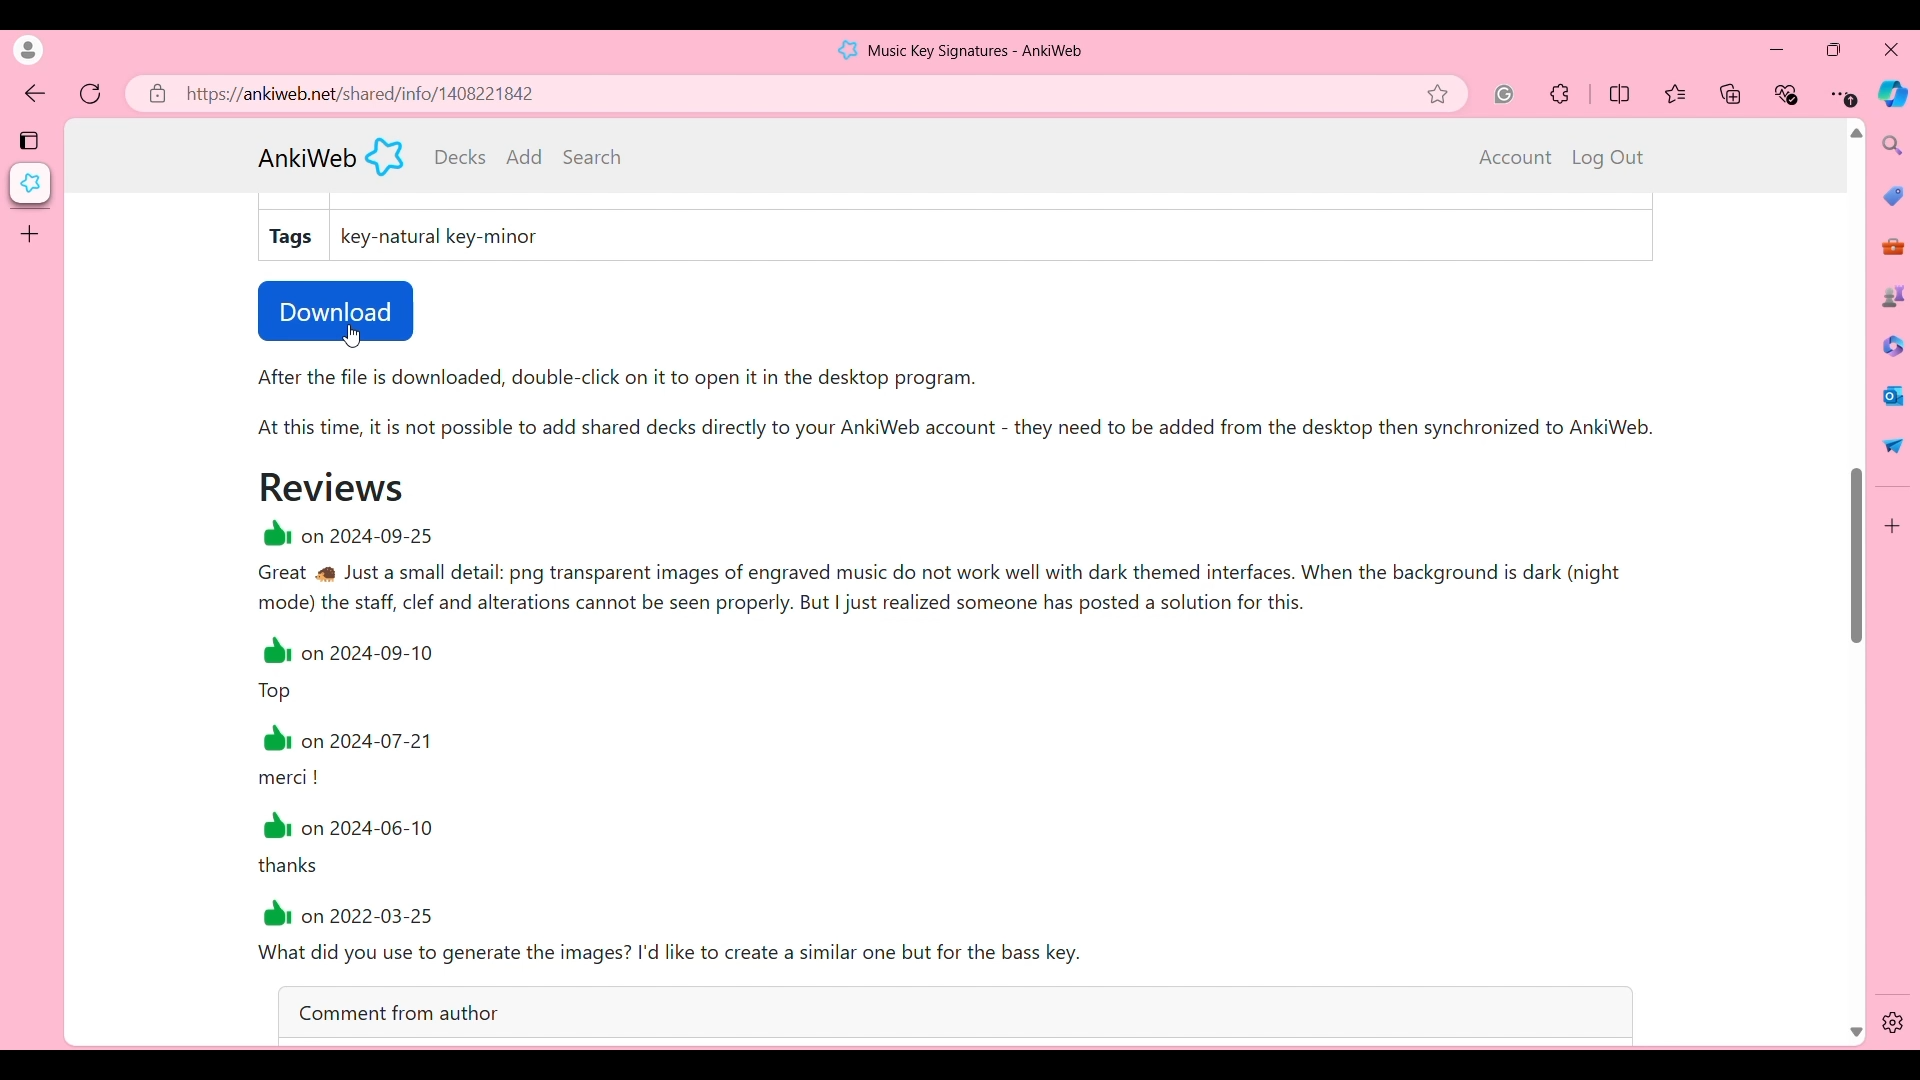 This screenshot has width=1920, height=1080. Describe the element at coordinates (1856, 133) in the screenshot. I see `Quick slide to top` at that location.